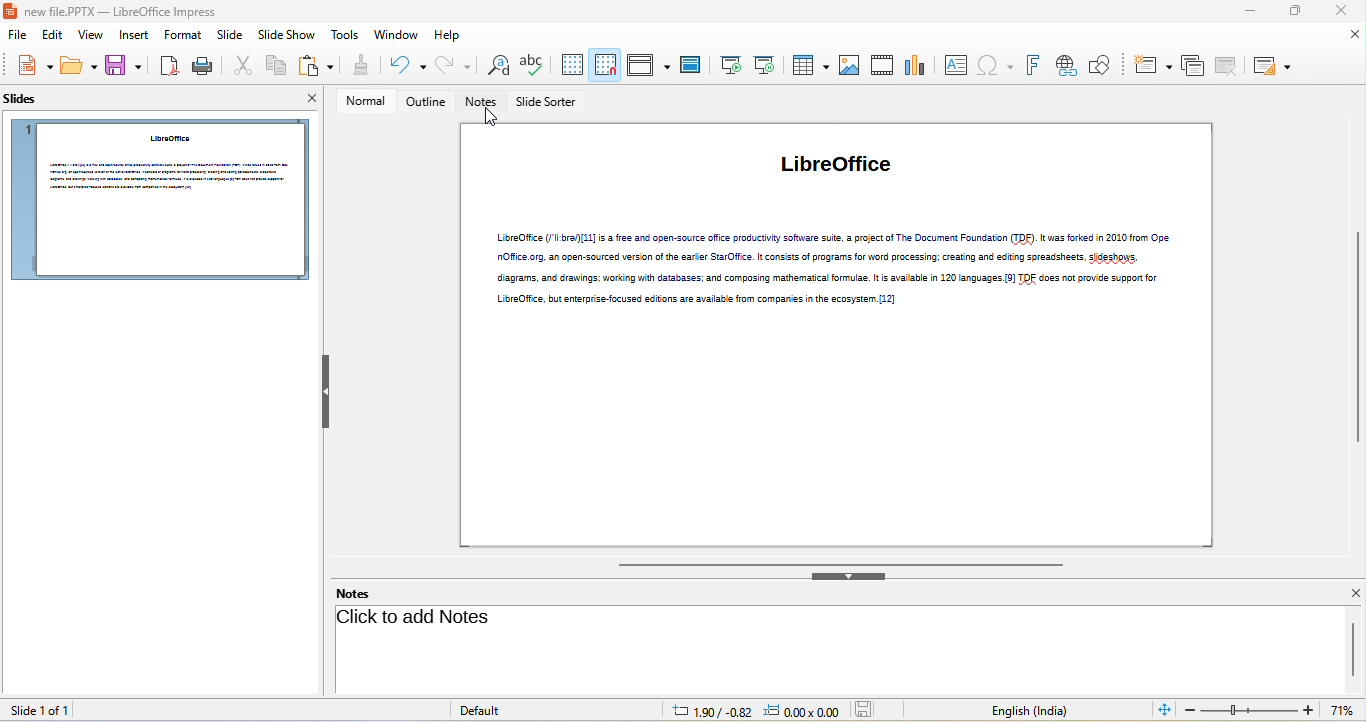 The width and height of the screenshot is (1366, 722). I want to click on horizontal scroll bar, so click(846, 562).